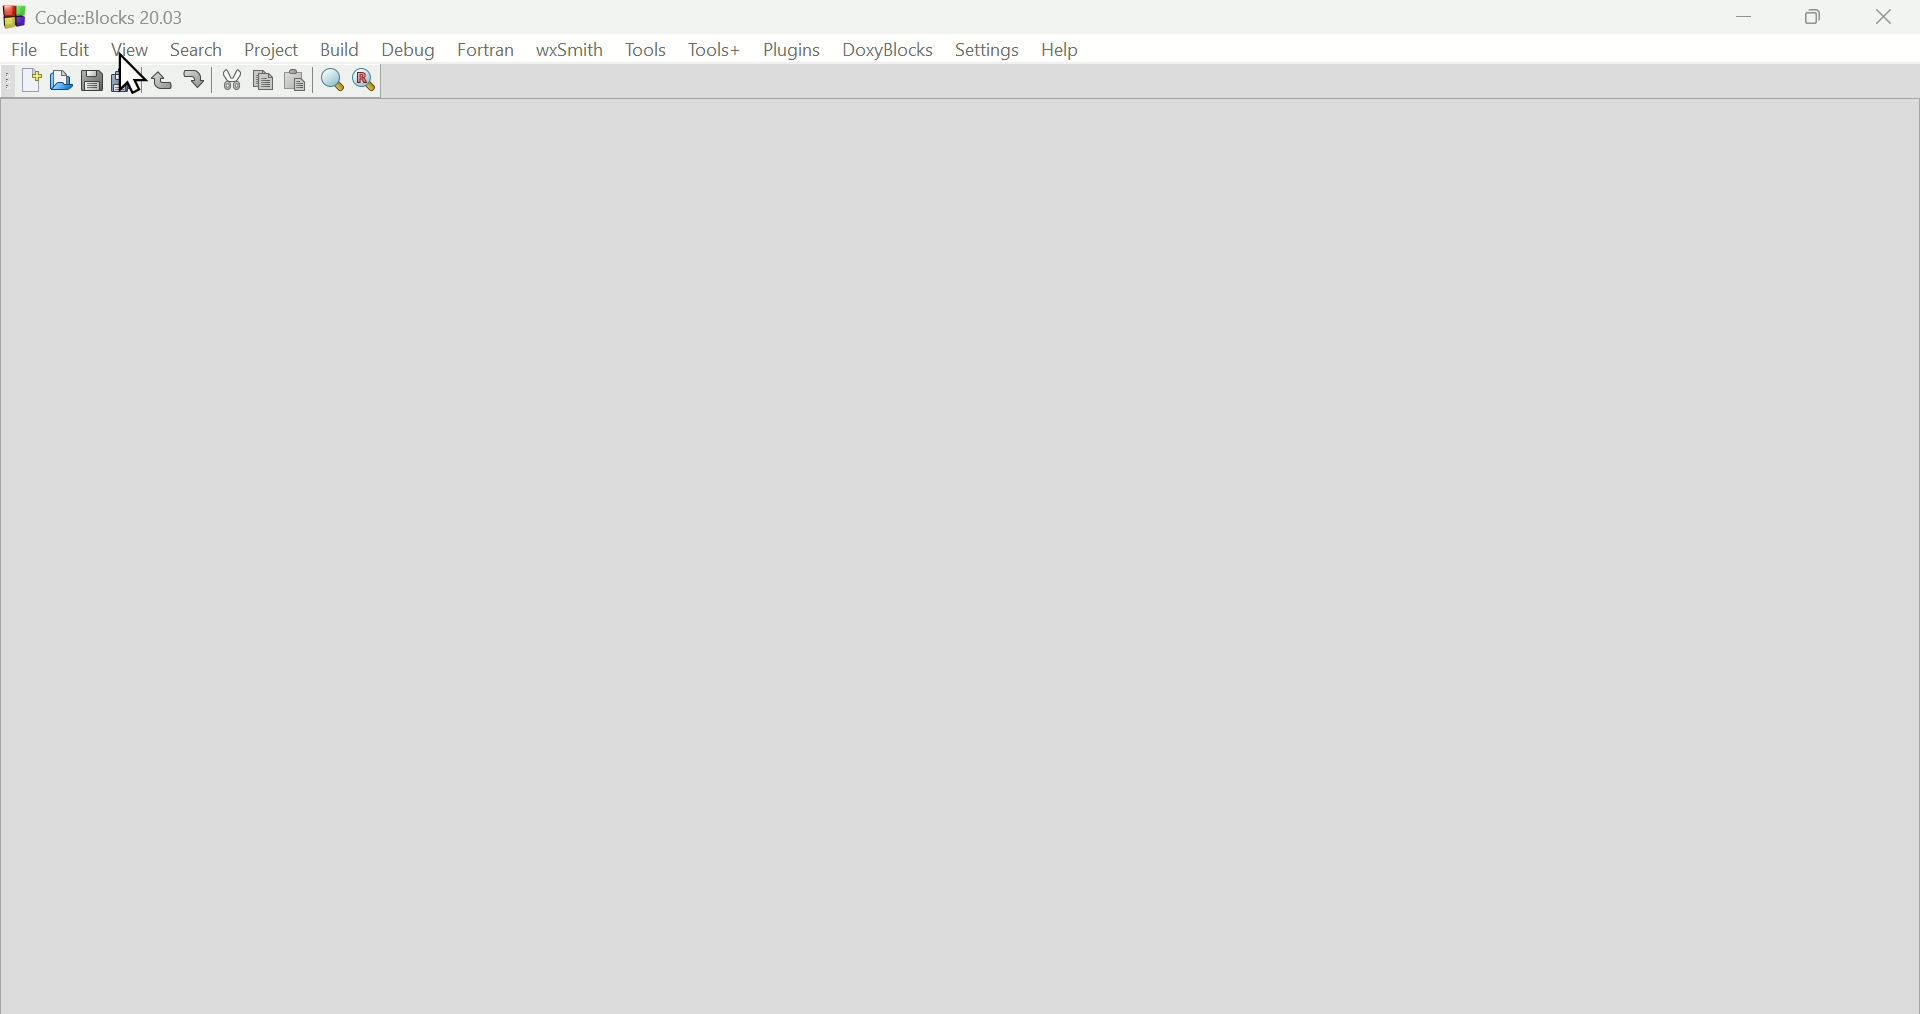  I want to click on Build, so click(335, 51).